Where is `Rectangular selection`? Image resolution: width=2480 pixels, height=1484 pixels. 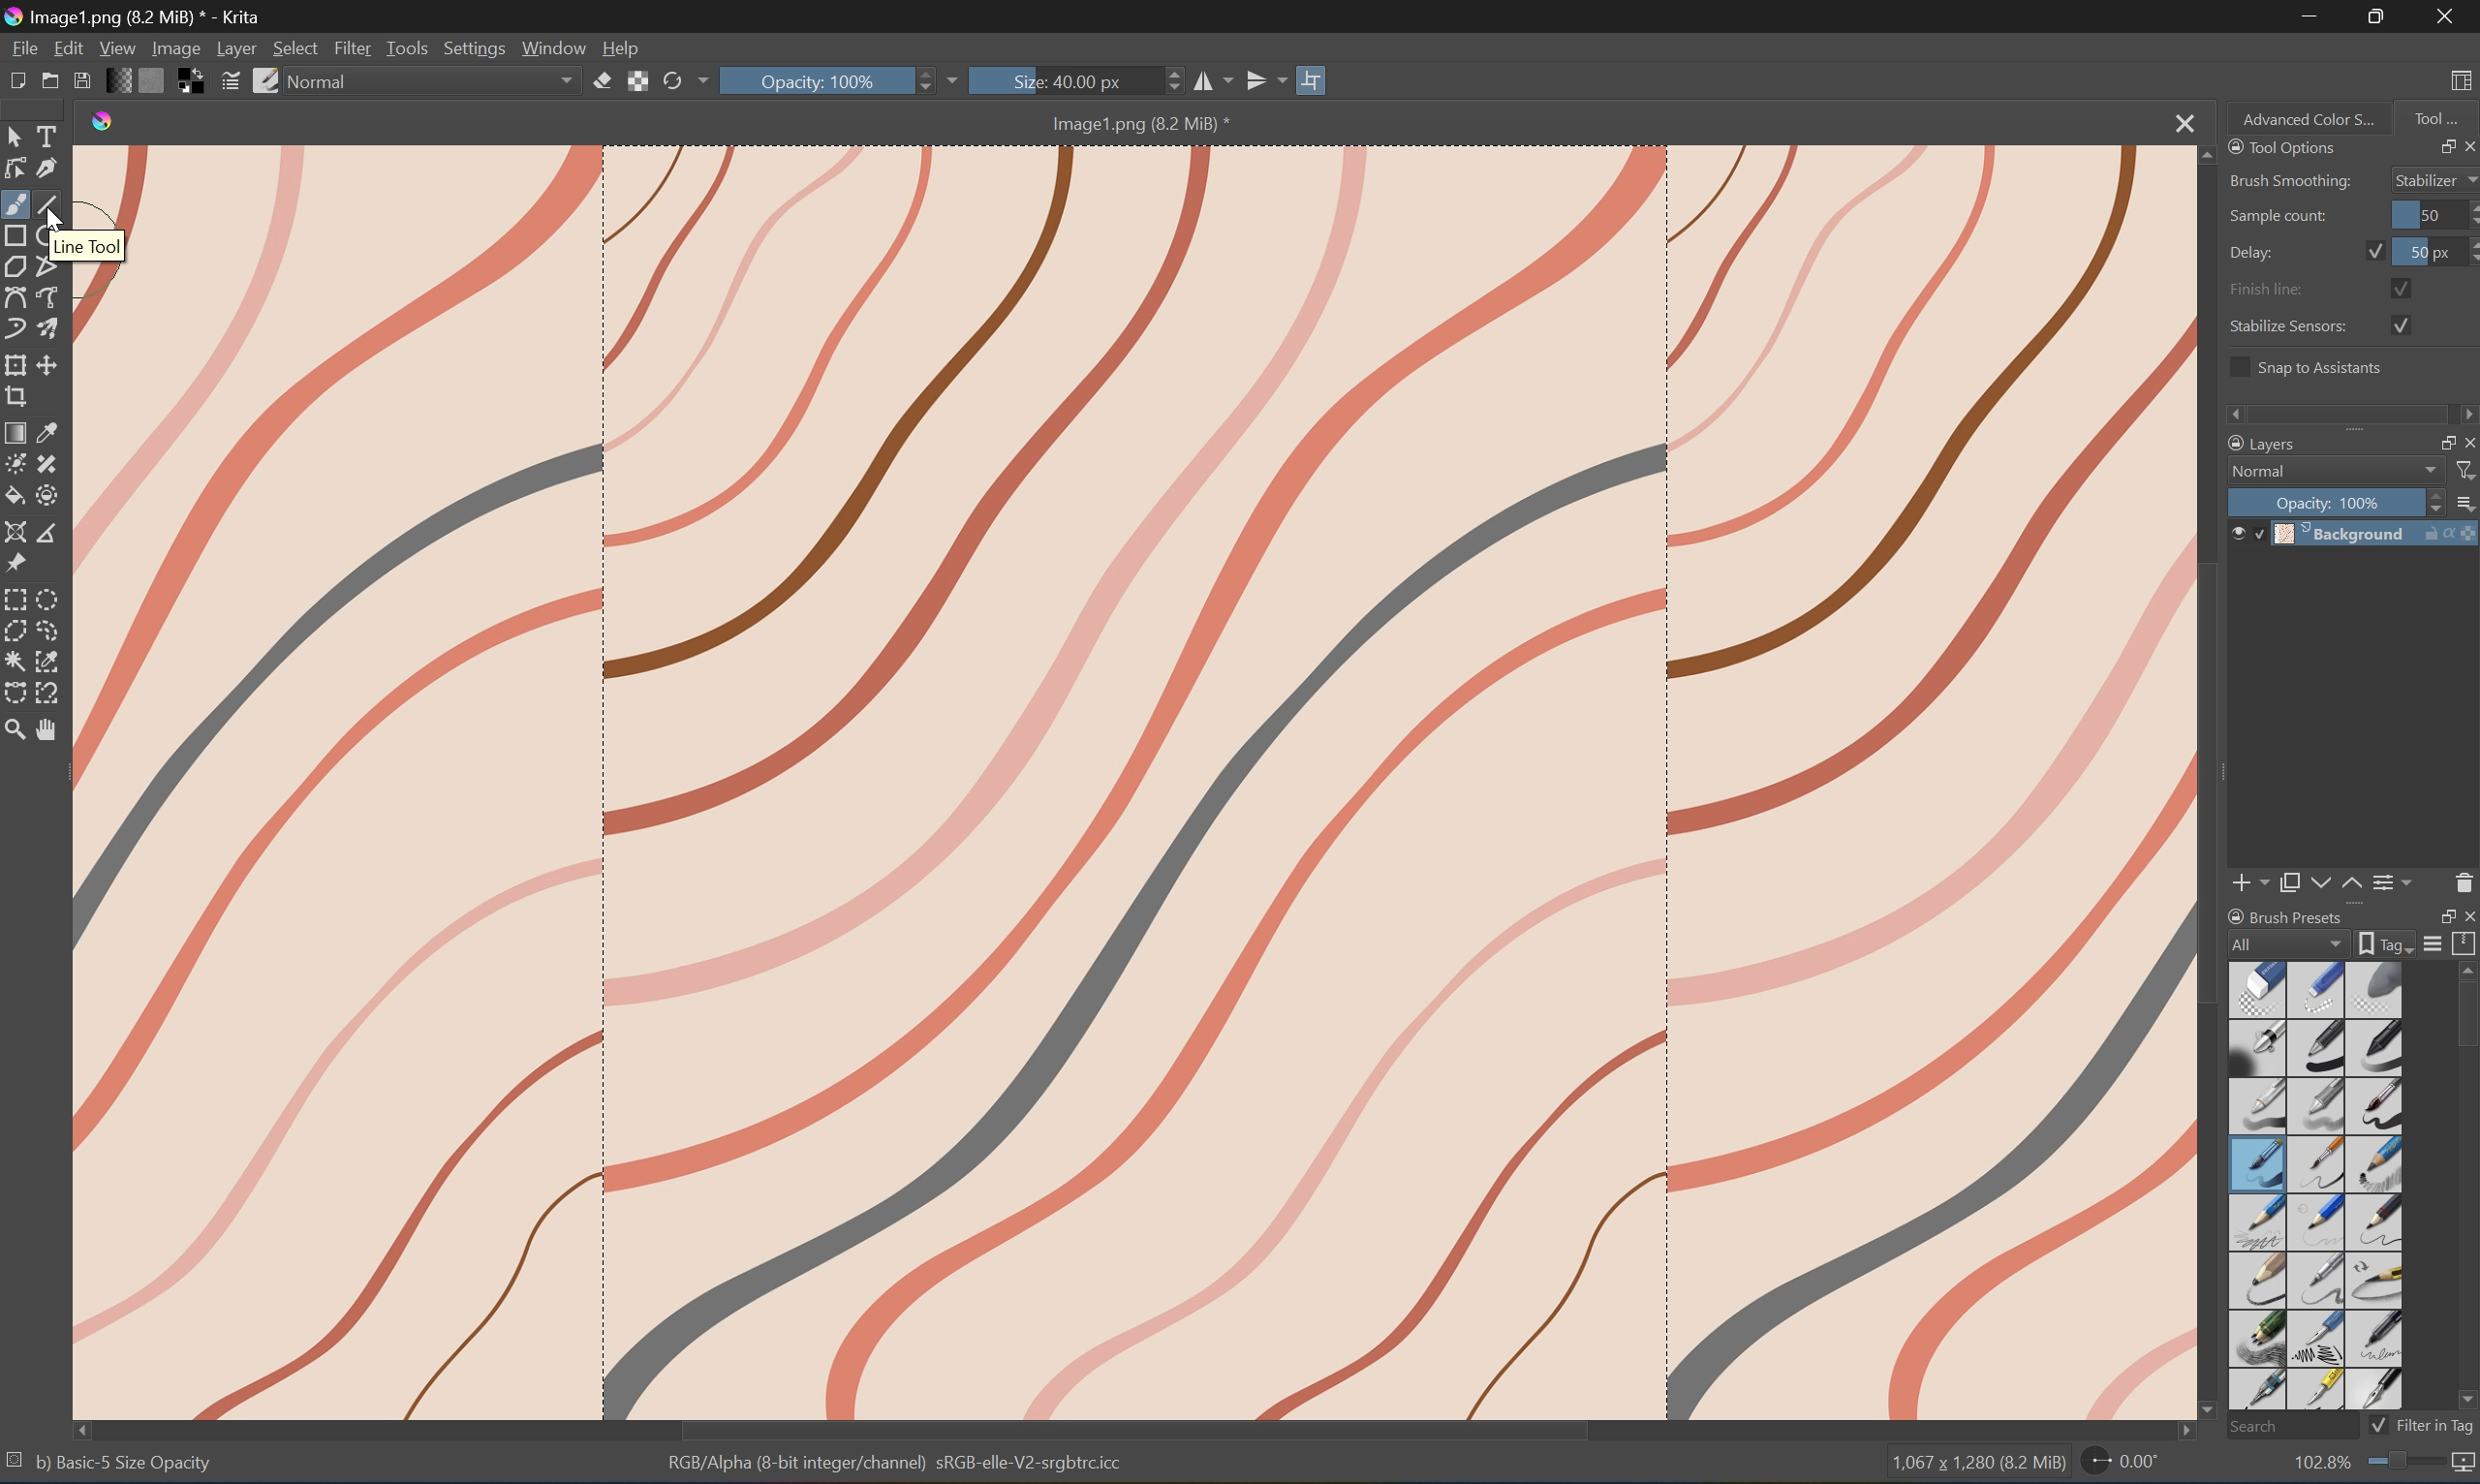 Rectangular selection is located at coordinates (16, 599).